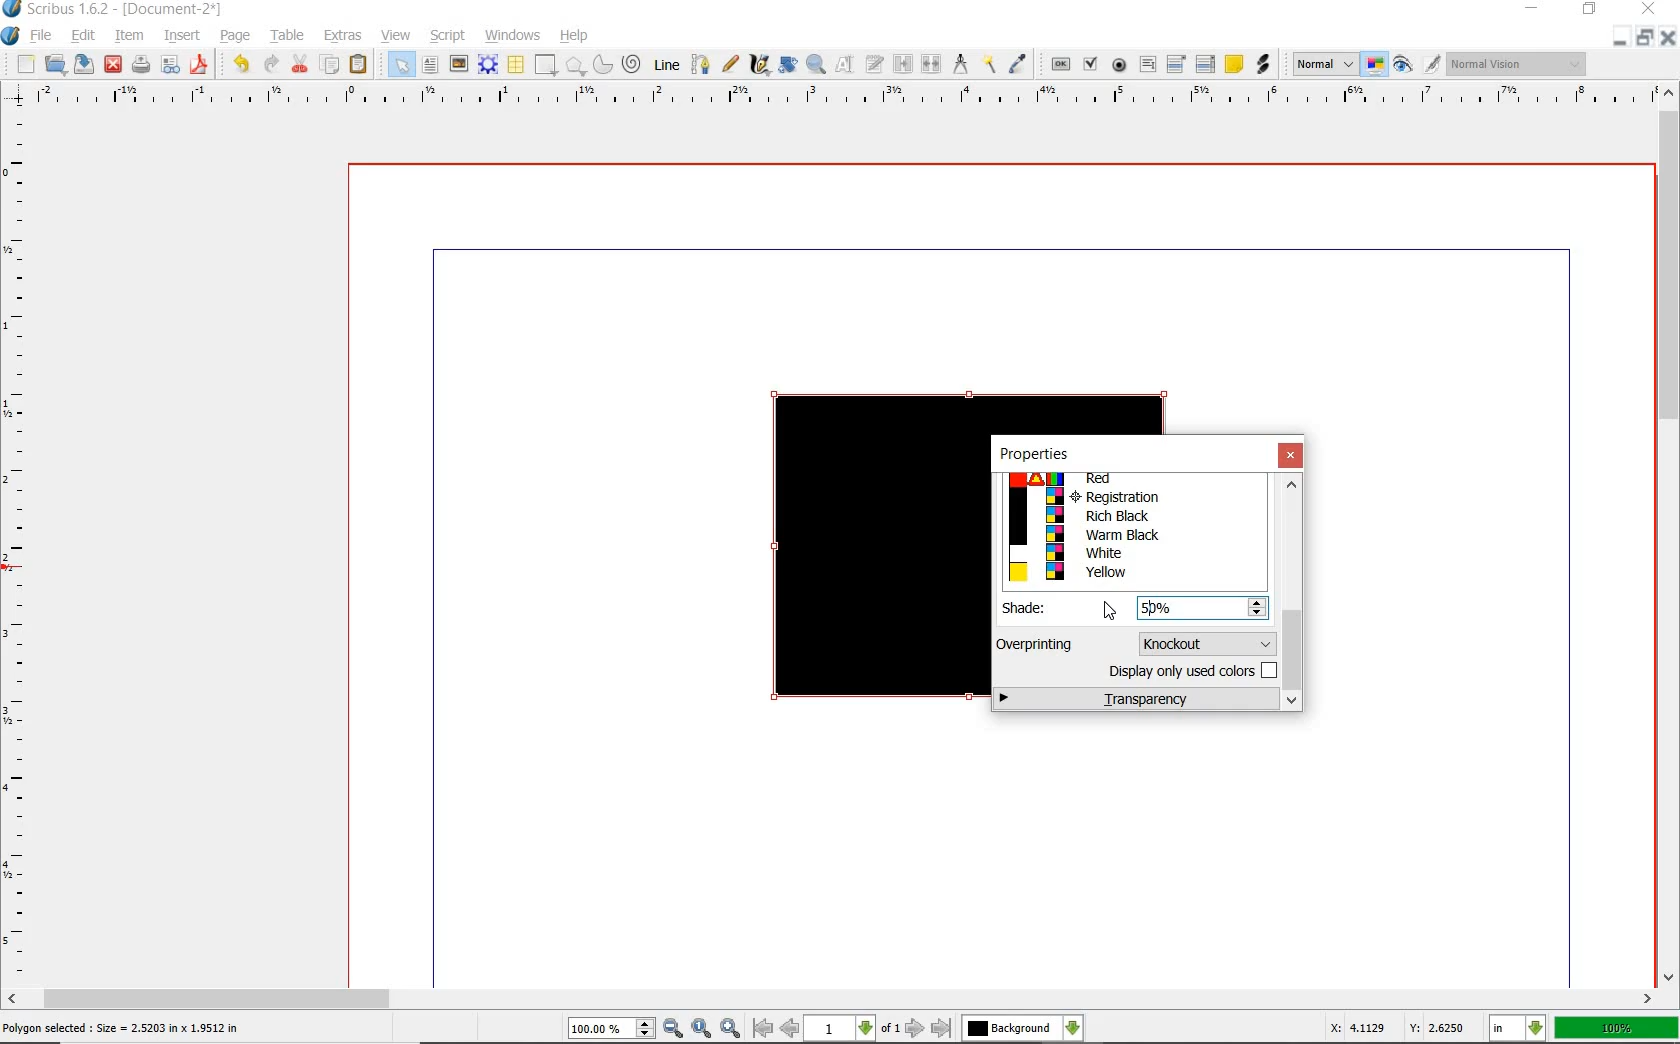 The height and width of the screenshot is (1044, 1680). Describe the element at coordinates (1176, 65) in the screenshot. I see `pdf combo box` at that location.